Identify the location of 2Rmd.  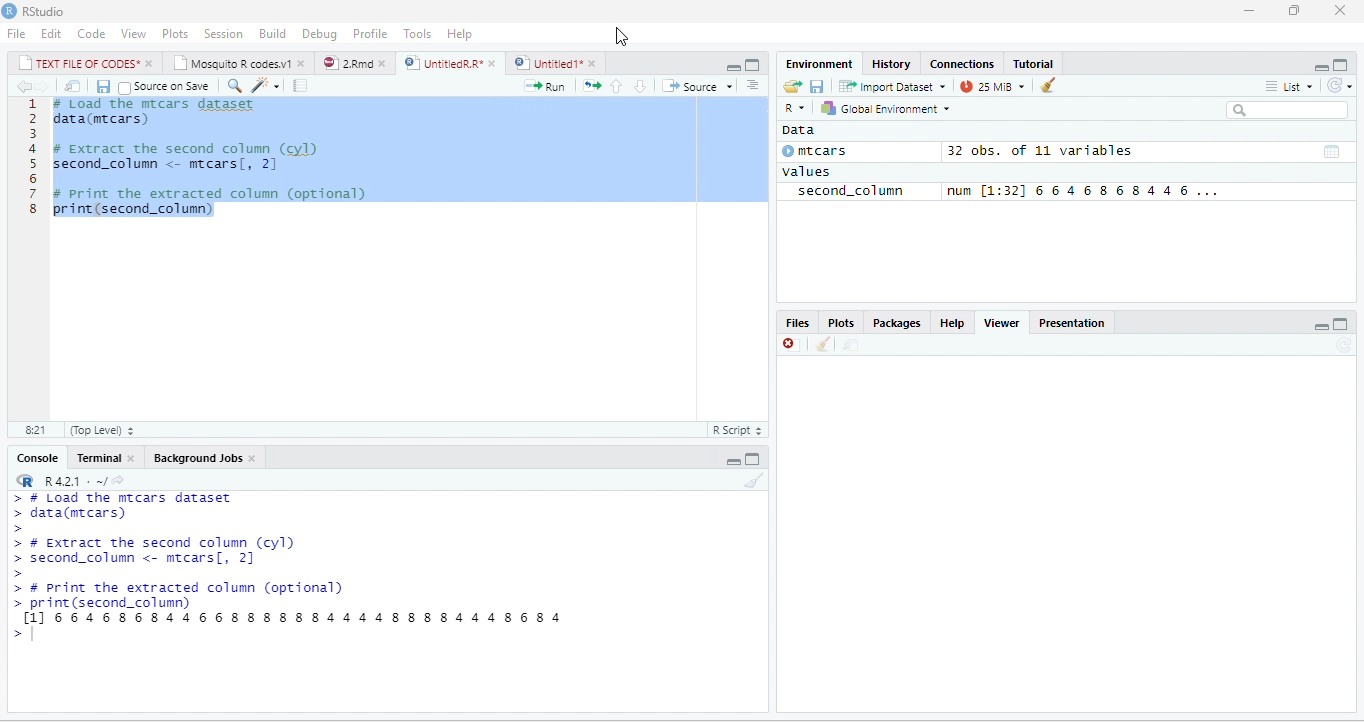
(346, 63).